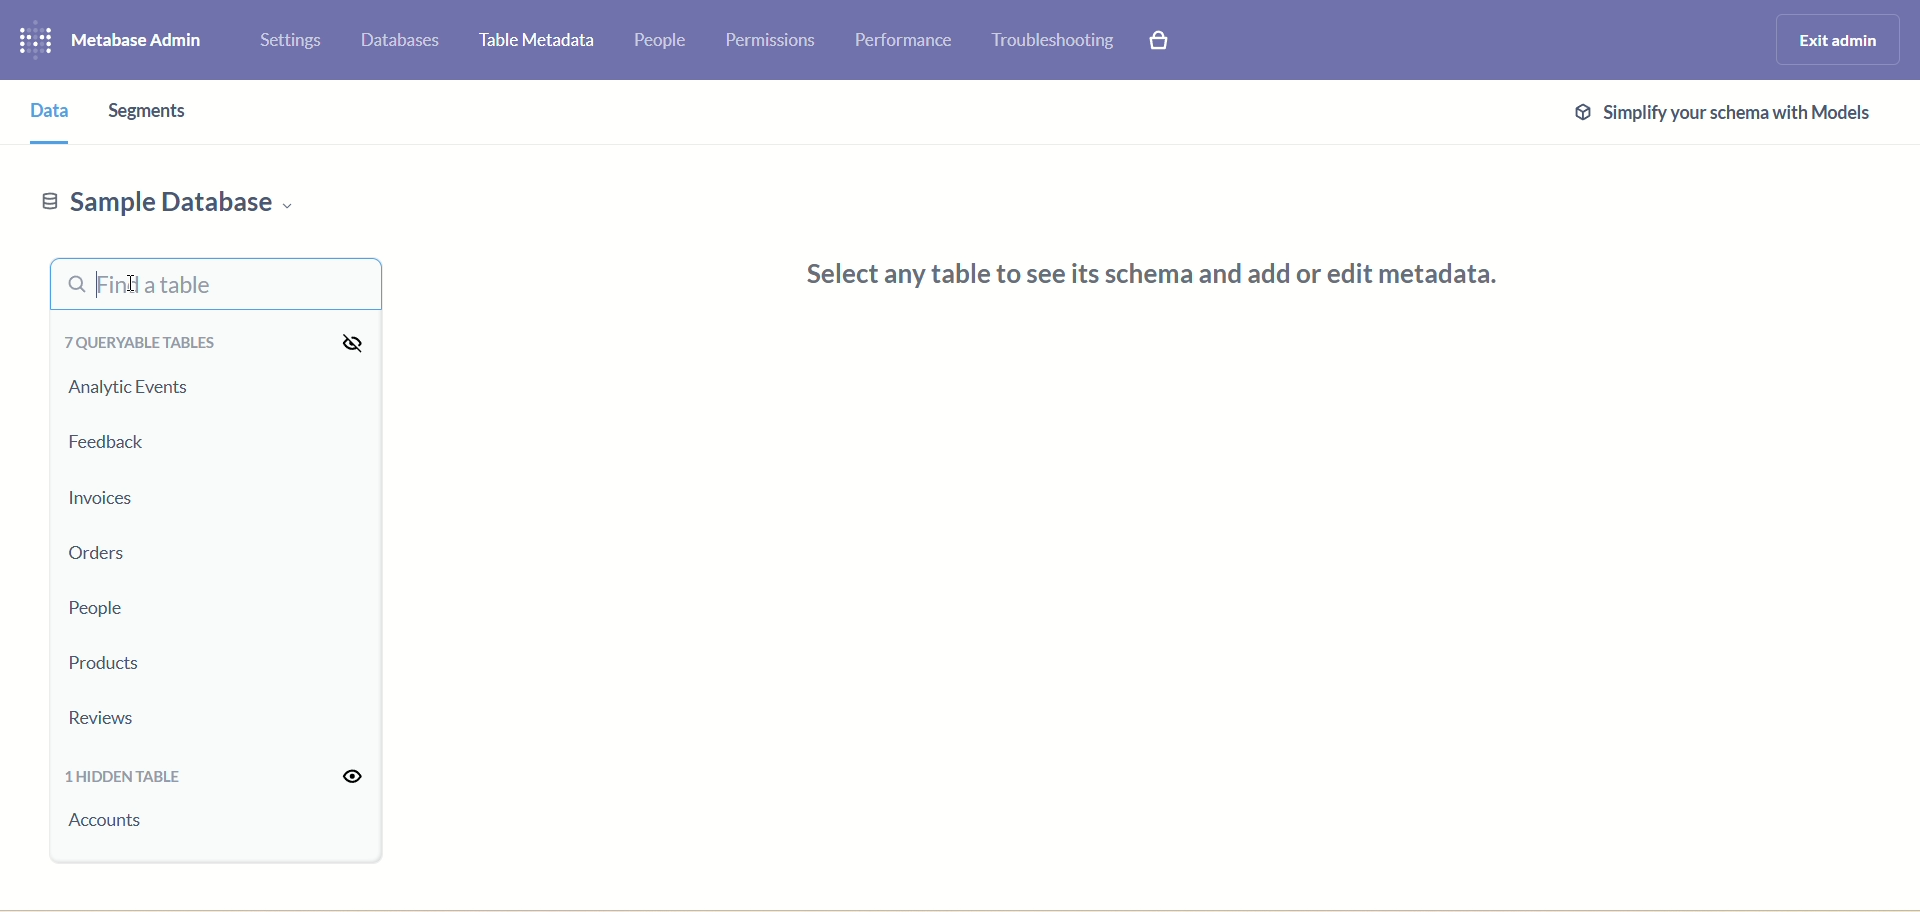 The height and width of the screenshot is (912, 1920). What do you see at coordinates (45, 121) in the screenshot?
I see `data` at bounding box center [45, 121].